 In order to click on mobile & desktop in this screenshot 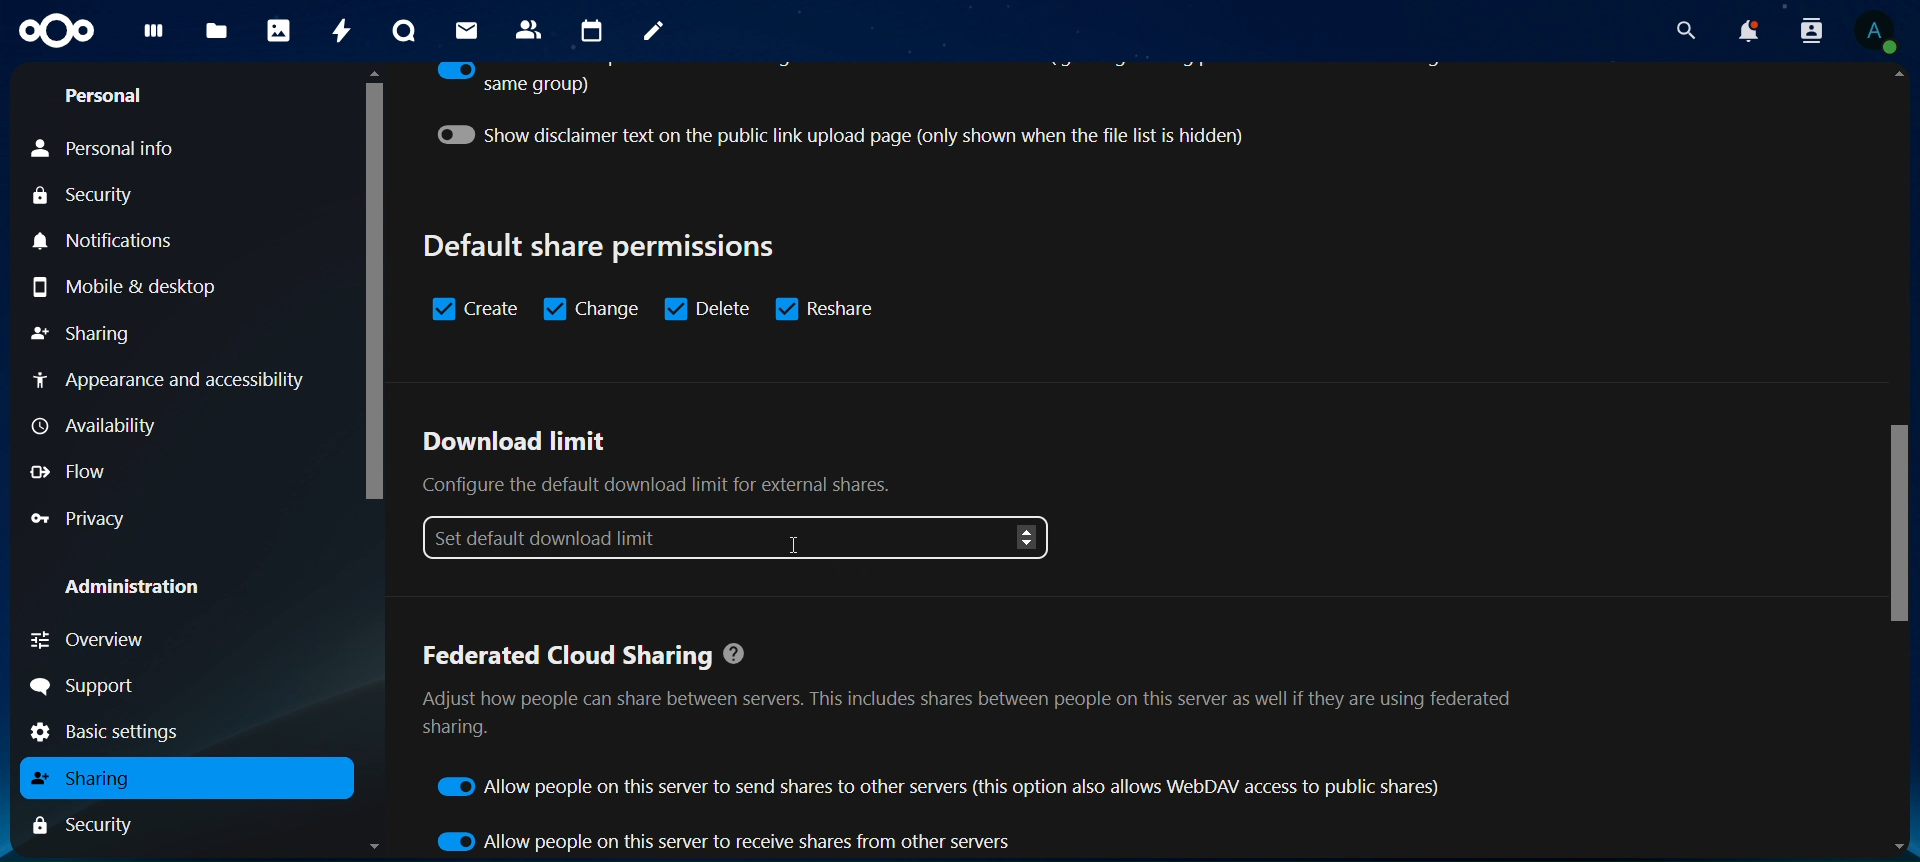, I will do `click(121, 287)`.